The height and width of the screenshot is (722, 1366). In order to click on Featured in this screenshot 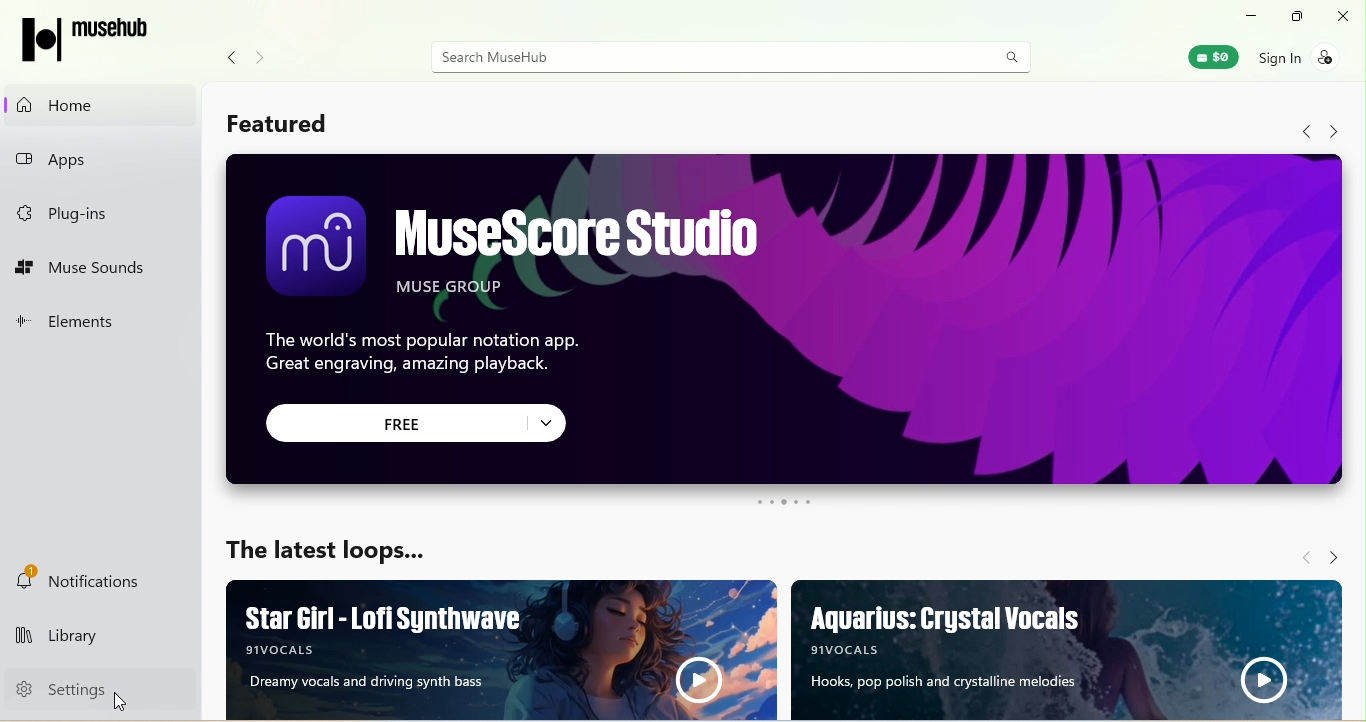, I will do `click(287, 117)`.